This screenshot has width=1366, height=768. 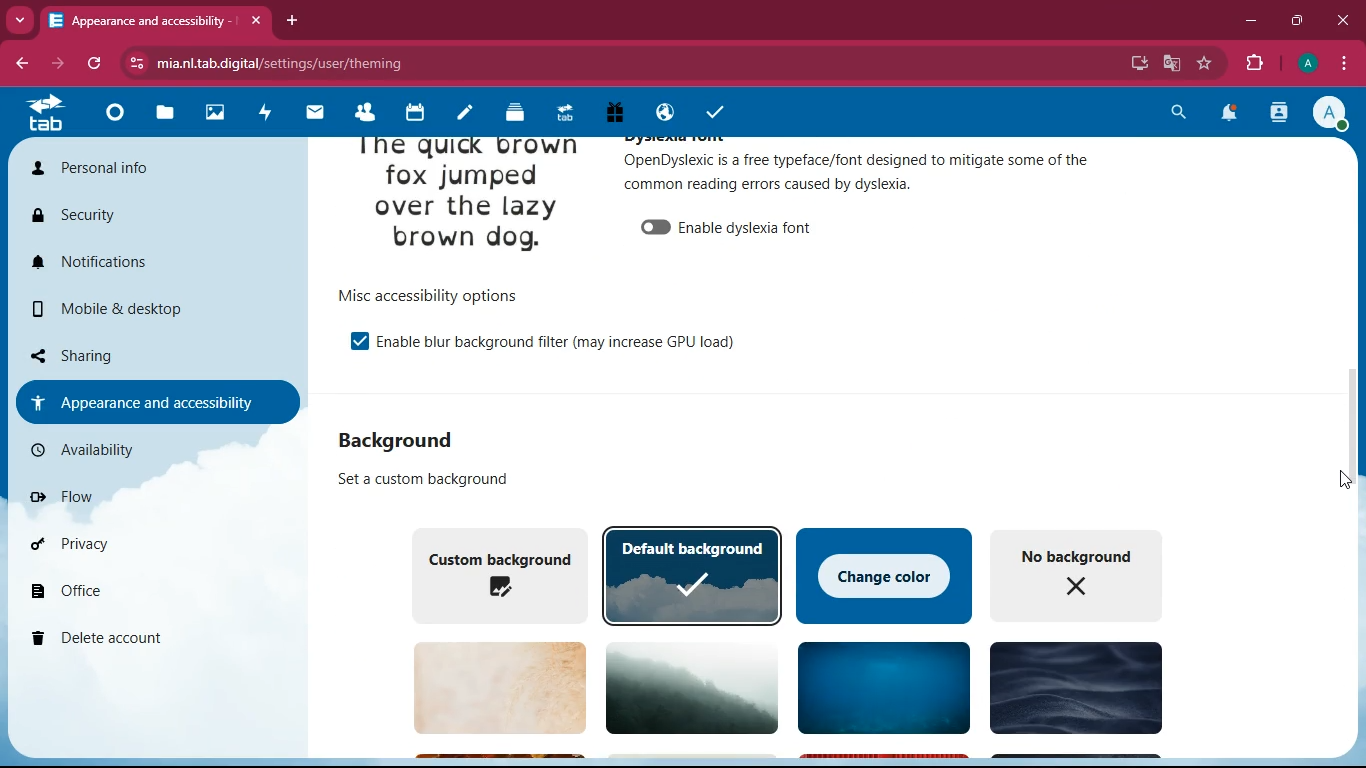 I want to click on search, so click(x=1181, y=112).